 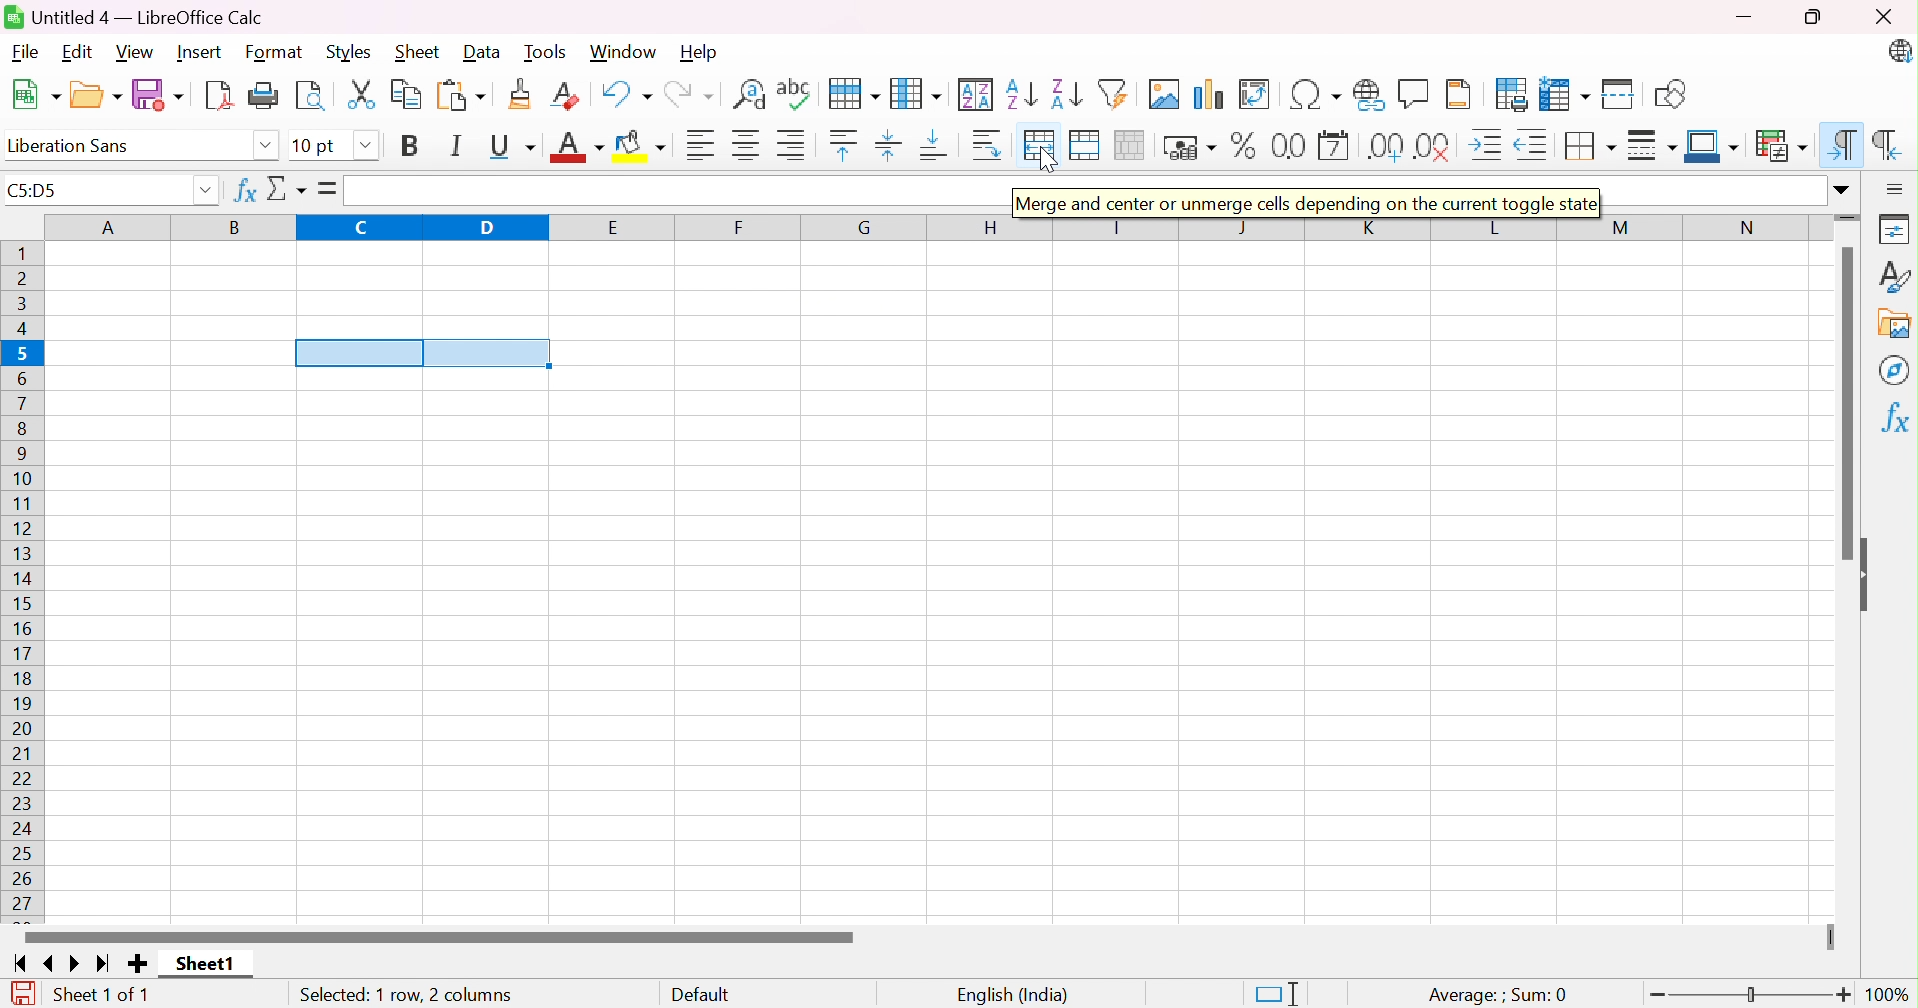 I want to click on Borders, so click(x=1591, y=145).